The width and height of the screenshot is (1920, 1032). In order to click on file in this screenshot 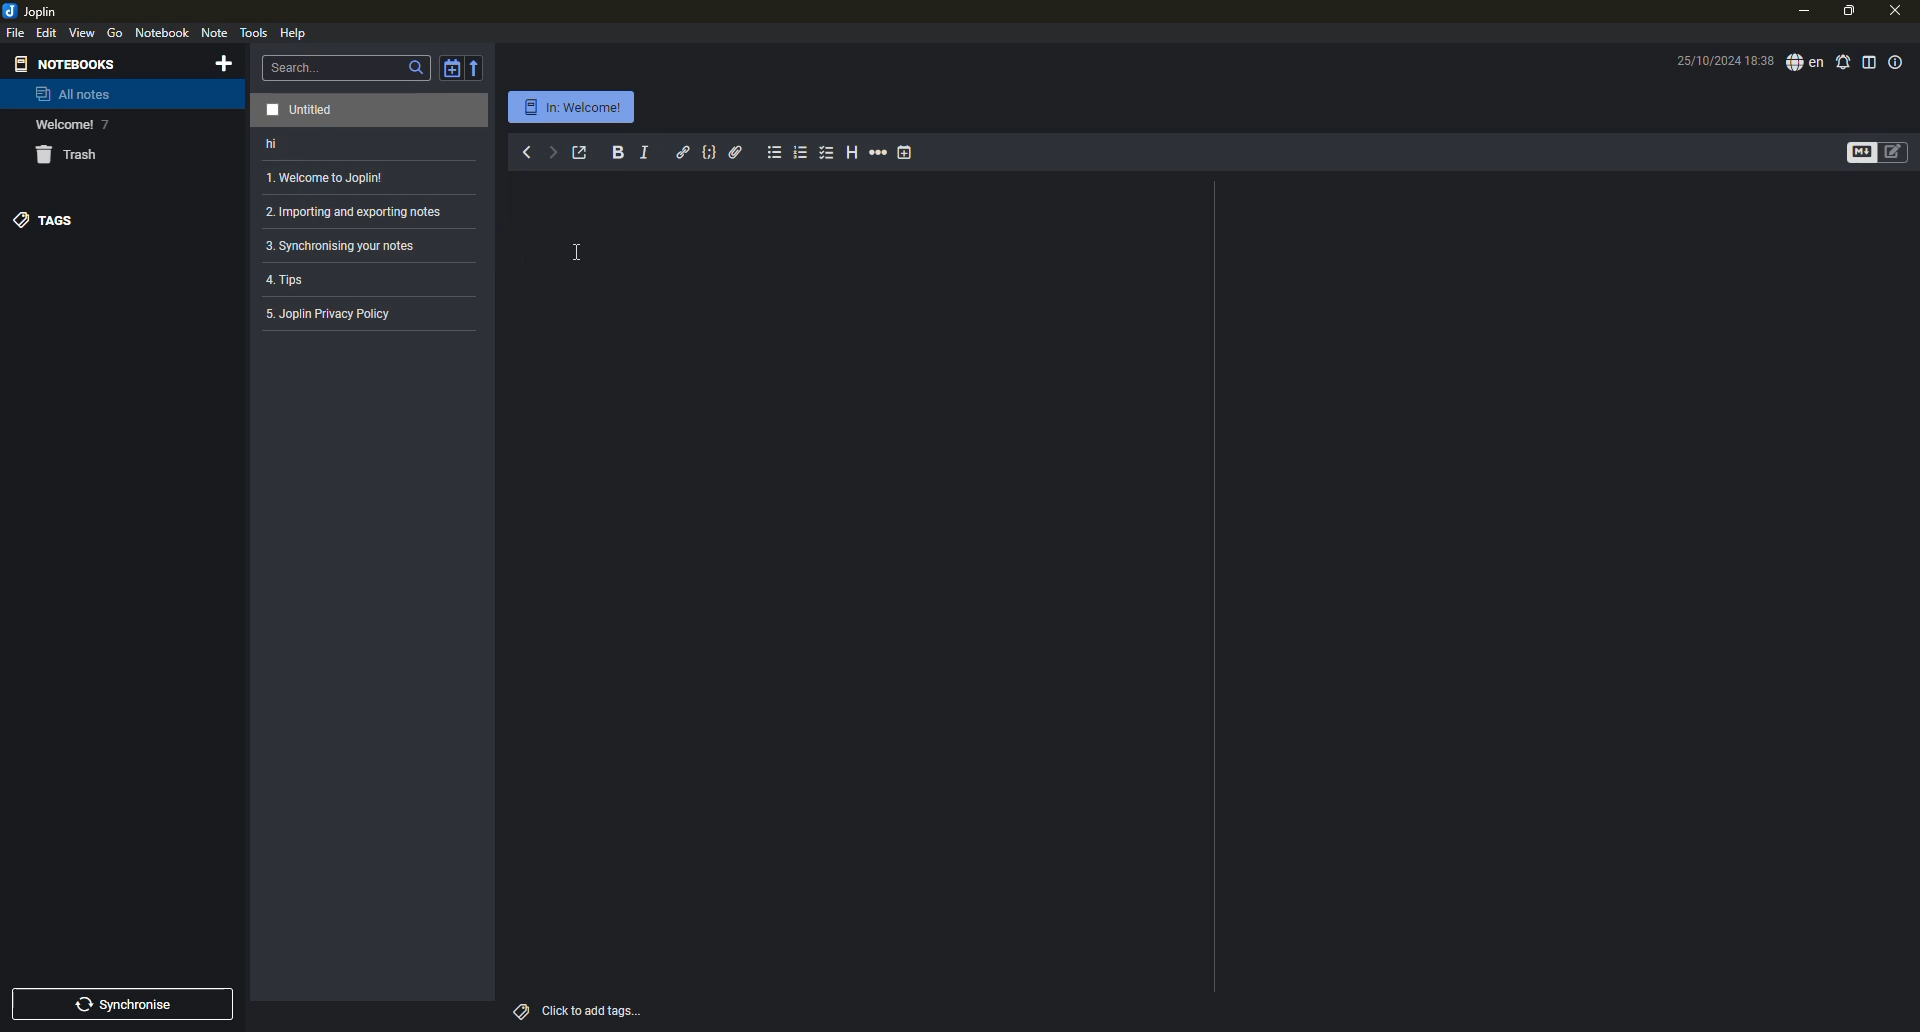, I will do `click(15, 32)`.